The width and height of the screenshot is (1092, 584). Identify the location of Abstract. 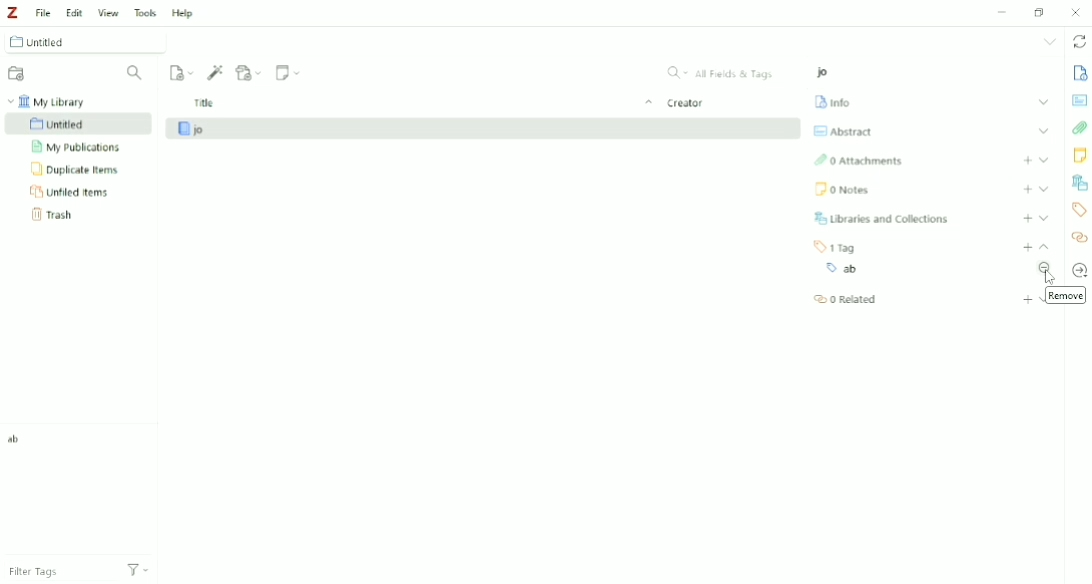
(1079, 101).